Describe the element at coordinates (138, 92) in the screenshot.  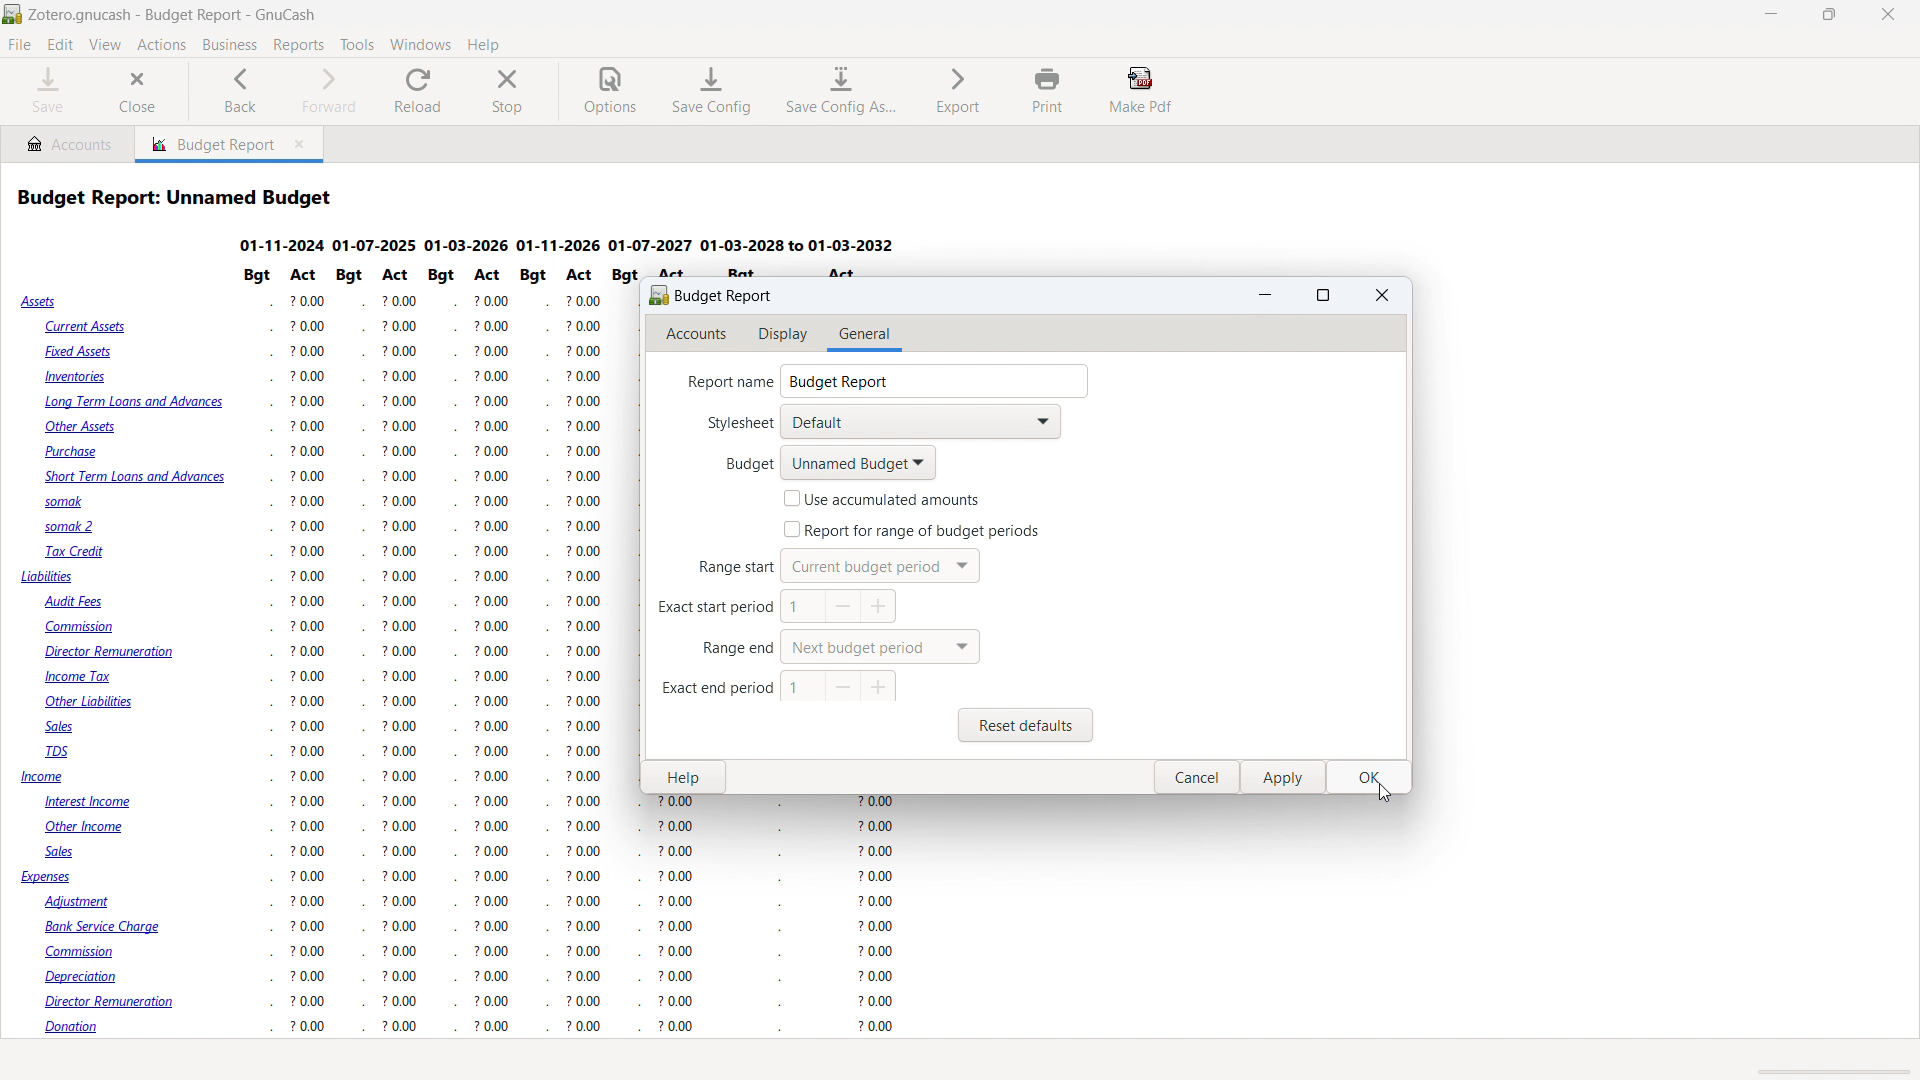
I see `close` at that location.